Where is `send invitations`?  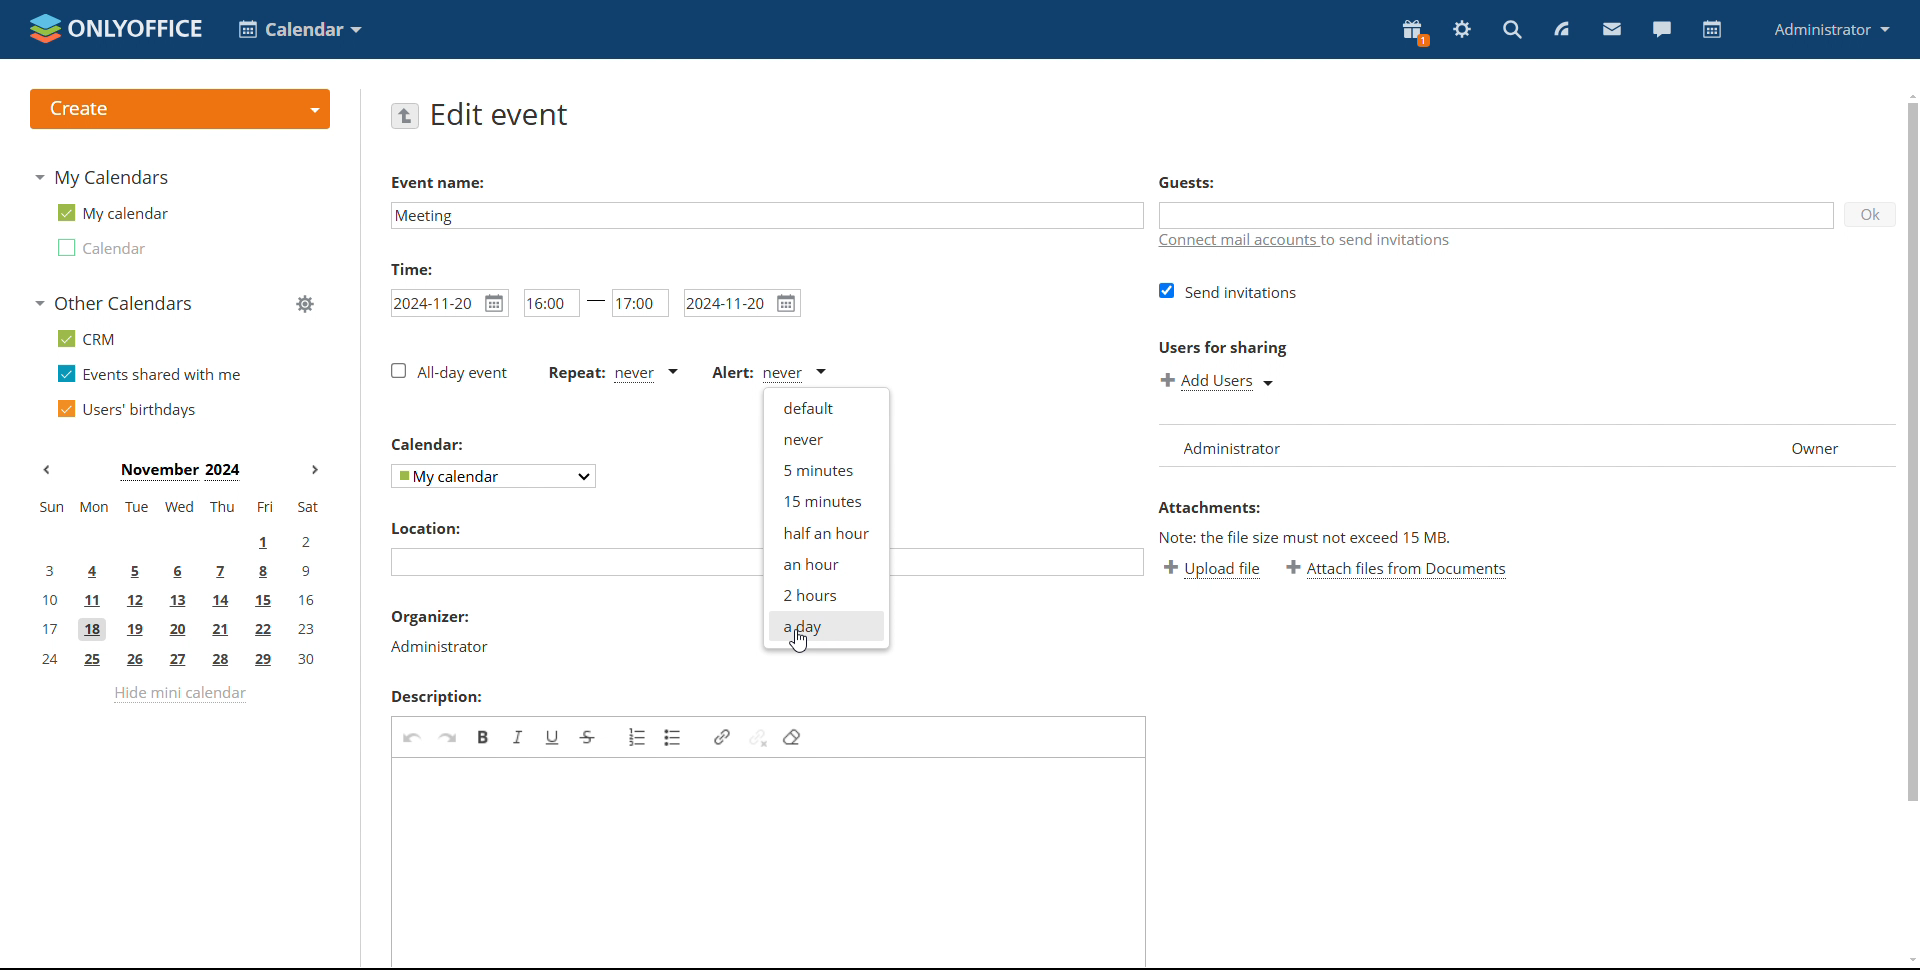 send invitations is located at coordinates (1230, 292).